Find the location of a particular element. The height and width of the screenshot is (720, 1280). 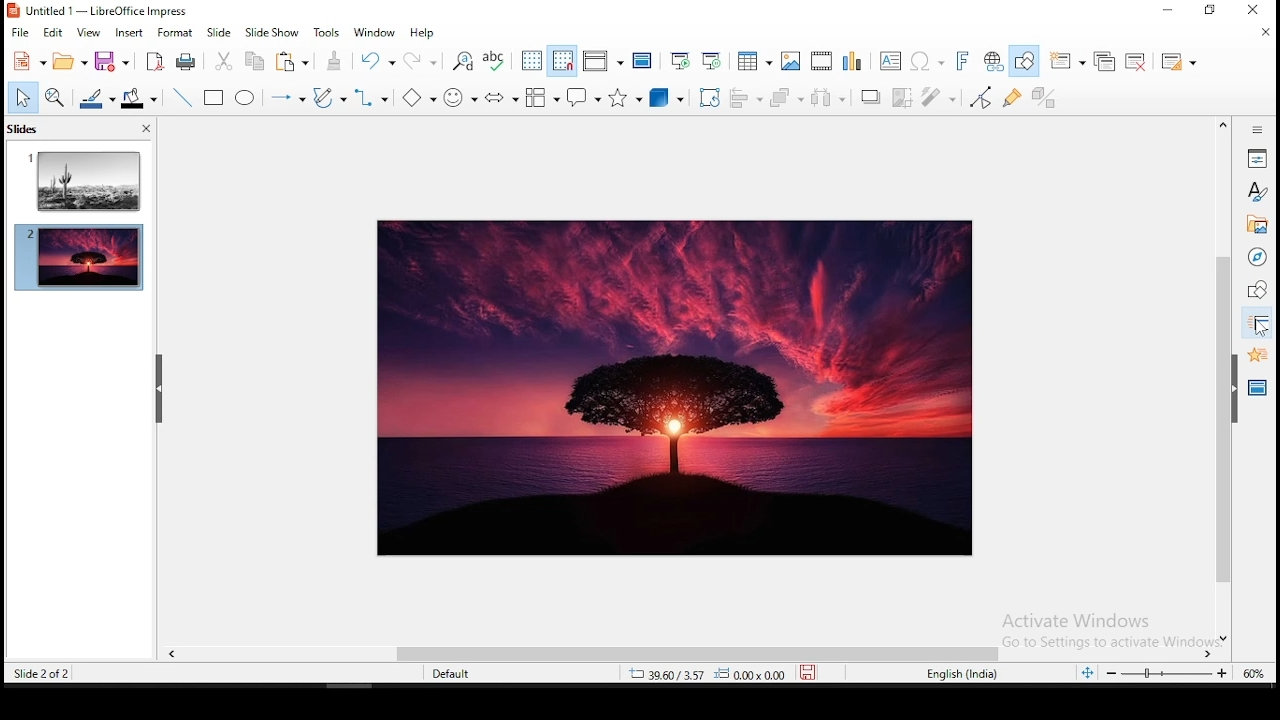

snap to grids is located at coordinates (563, 62).